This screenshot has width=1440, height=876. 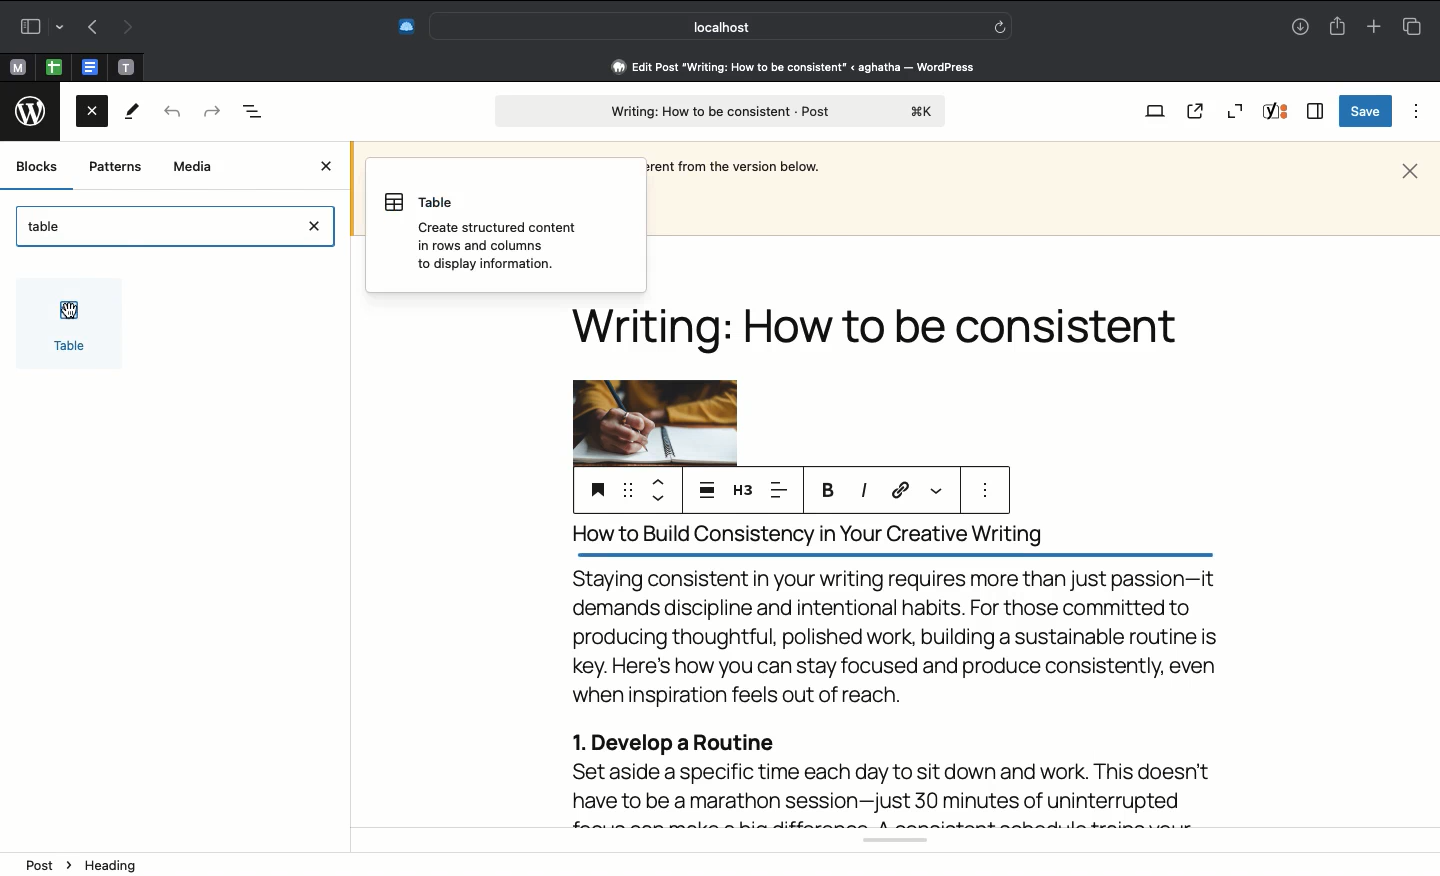 I want to click on View, so click(x=1151, y=113).